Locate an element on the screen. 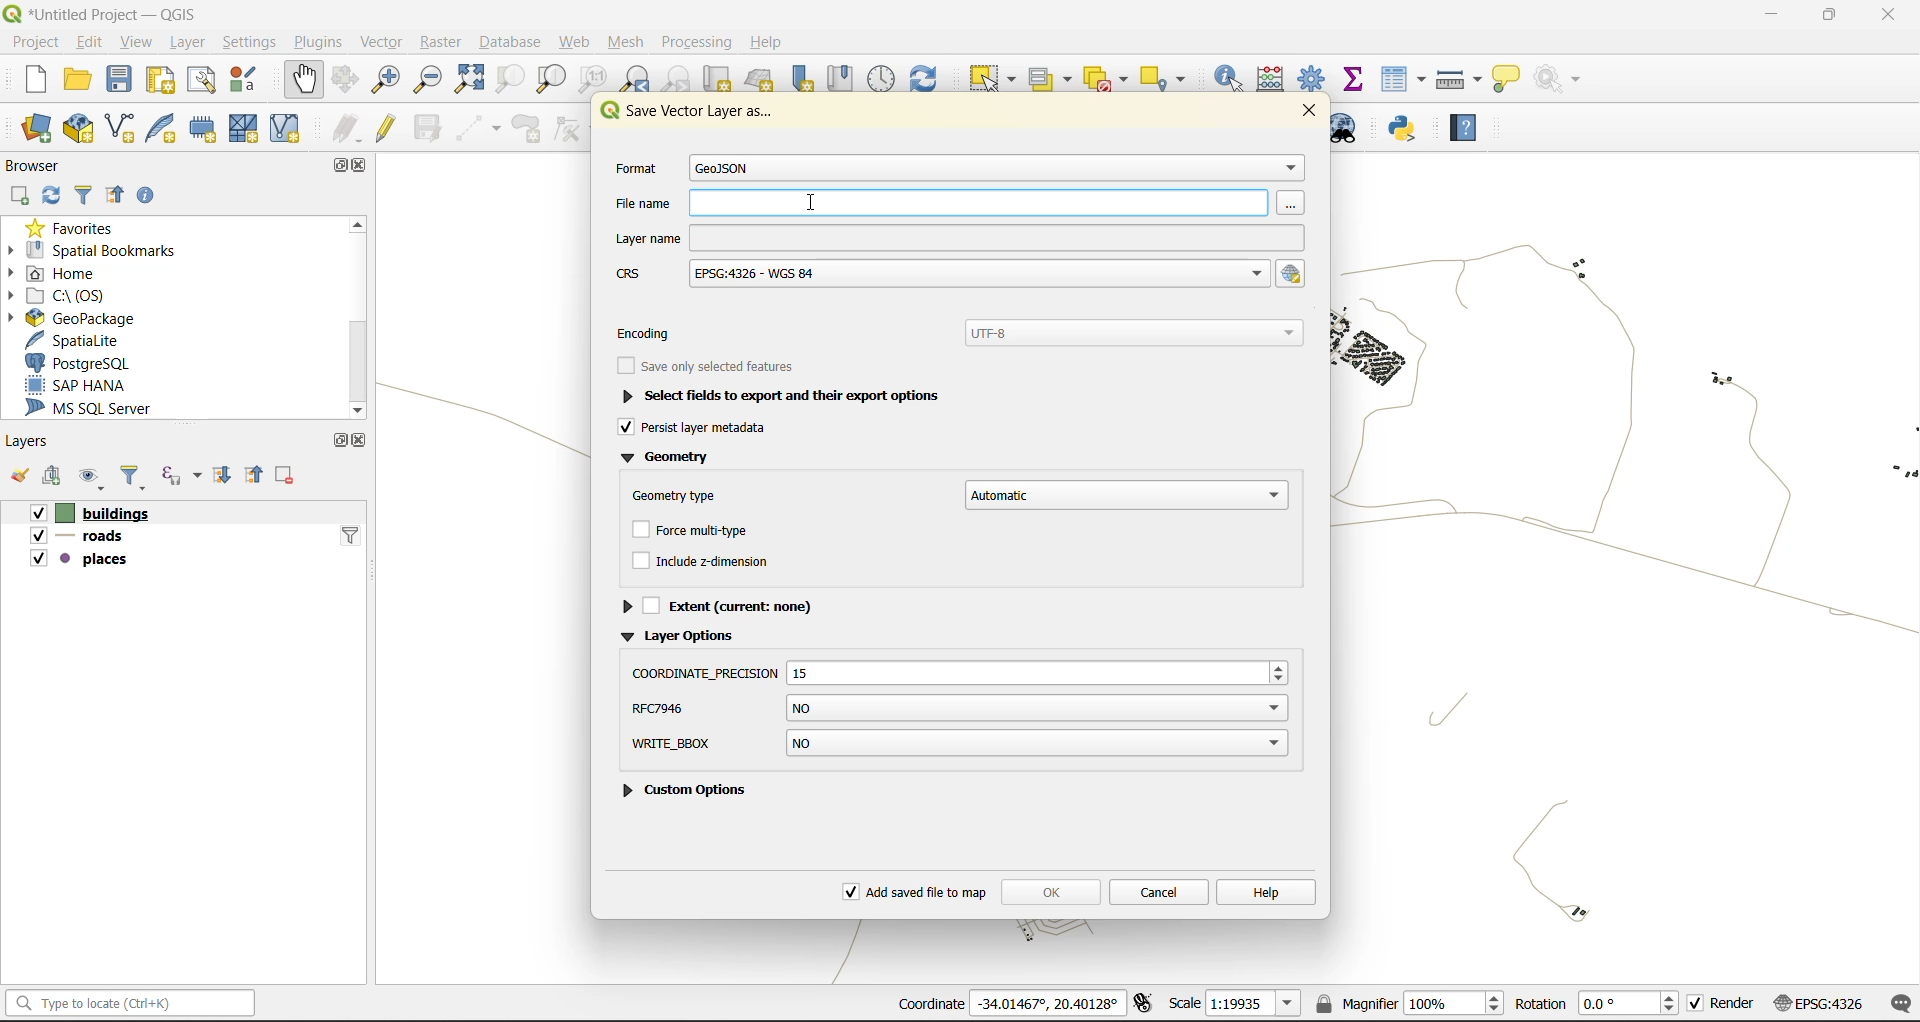 The width and height of the screenshot is (1920, 1022). refresh is located at coordinates (55, 195).